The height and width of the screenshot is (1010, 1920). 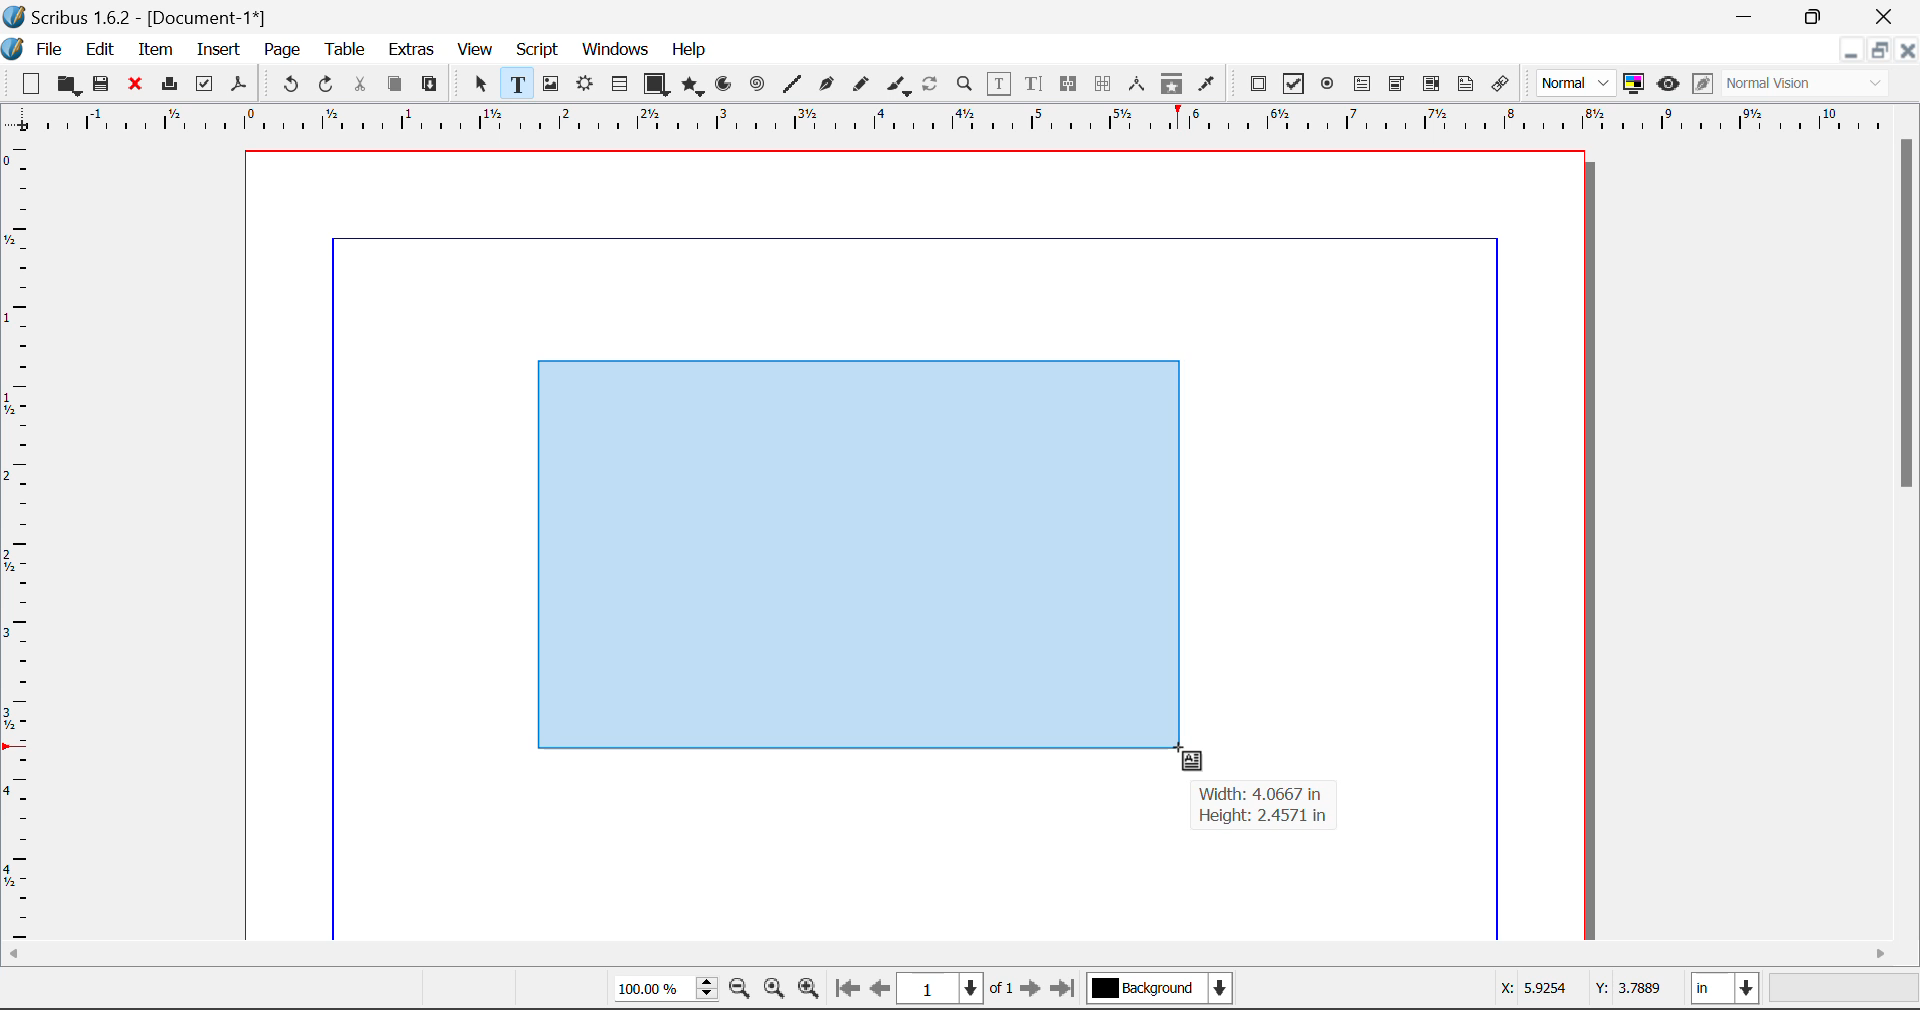 I want to click on Redo, so click(x=330, y=85).